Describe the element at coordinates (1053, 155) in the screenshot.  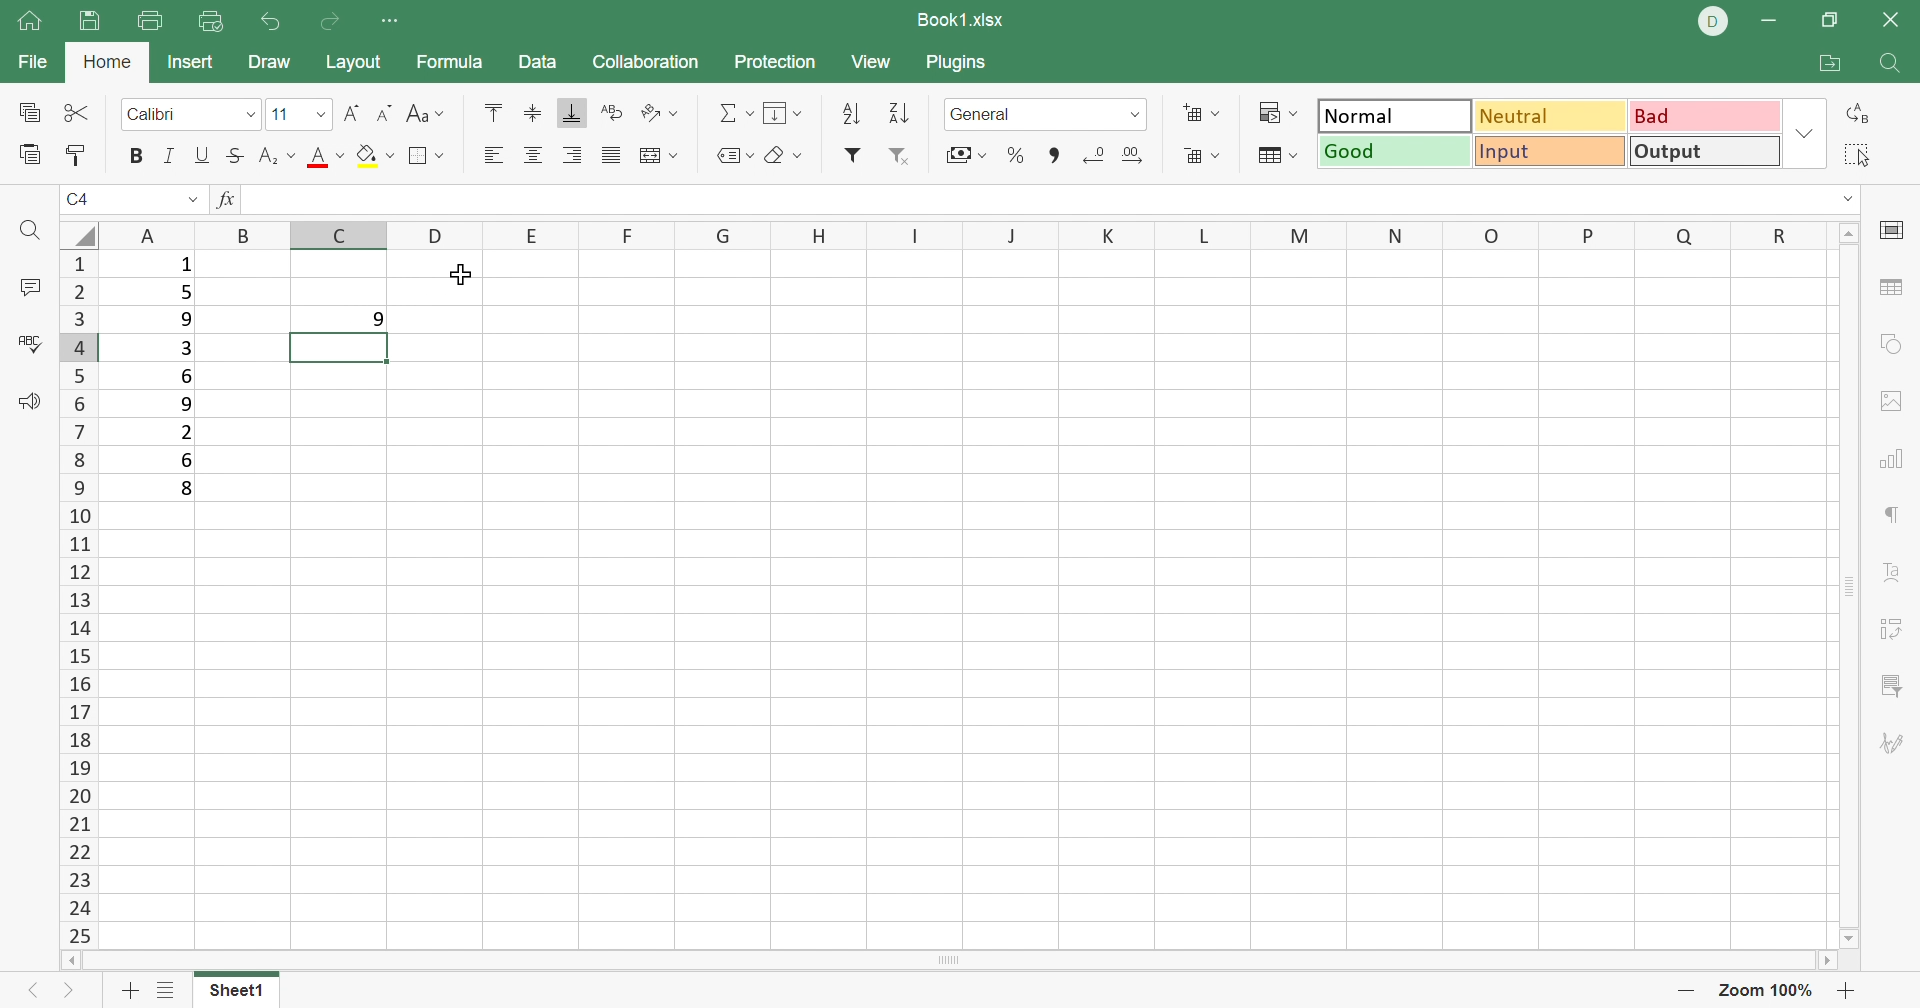
I see `Scroll Bar` at that location.